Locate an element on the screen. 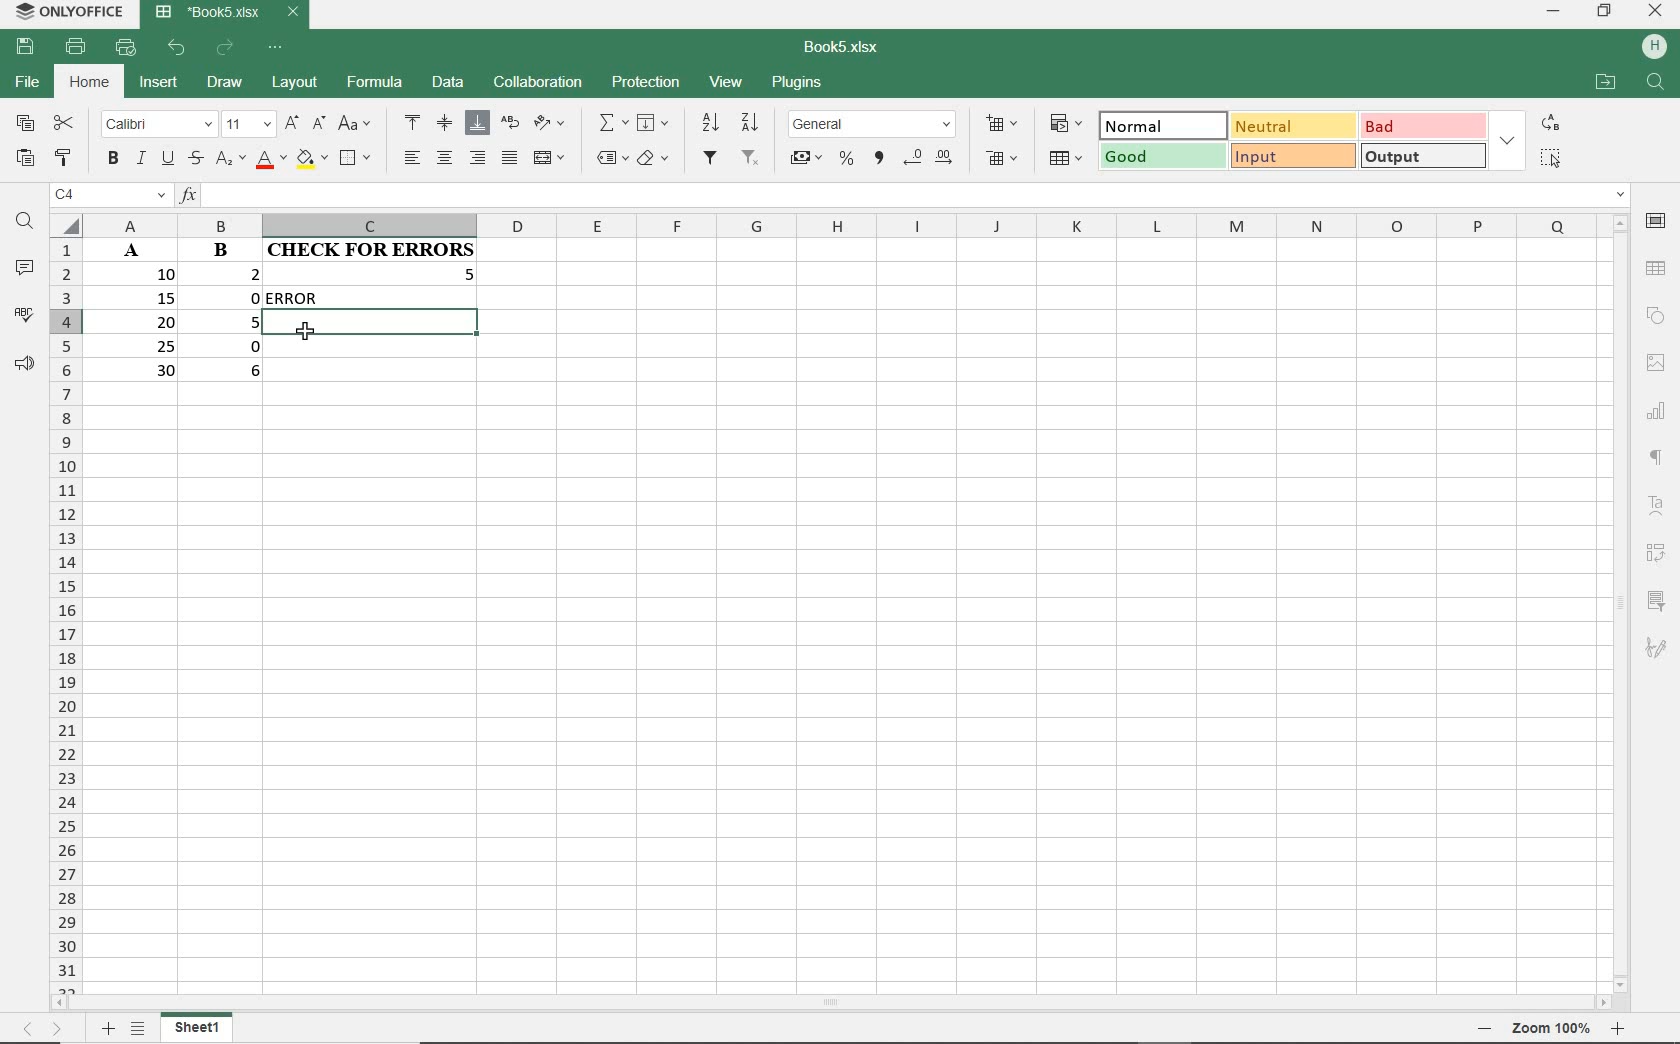 The height and width of the screenshot is (1044, 1680). HP is located at coordinates (1655, 47).